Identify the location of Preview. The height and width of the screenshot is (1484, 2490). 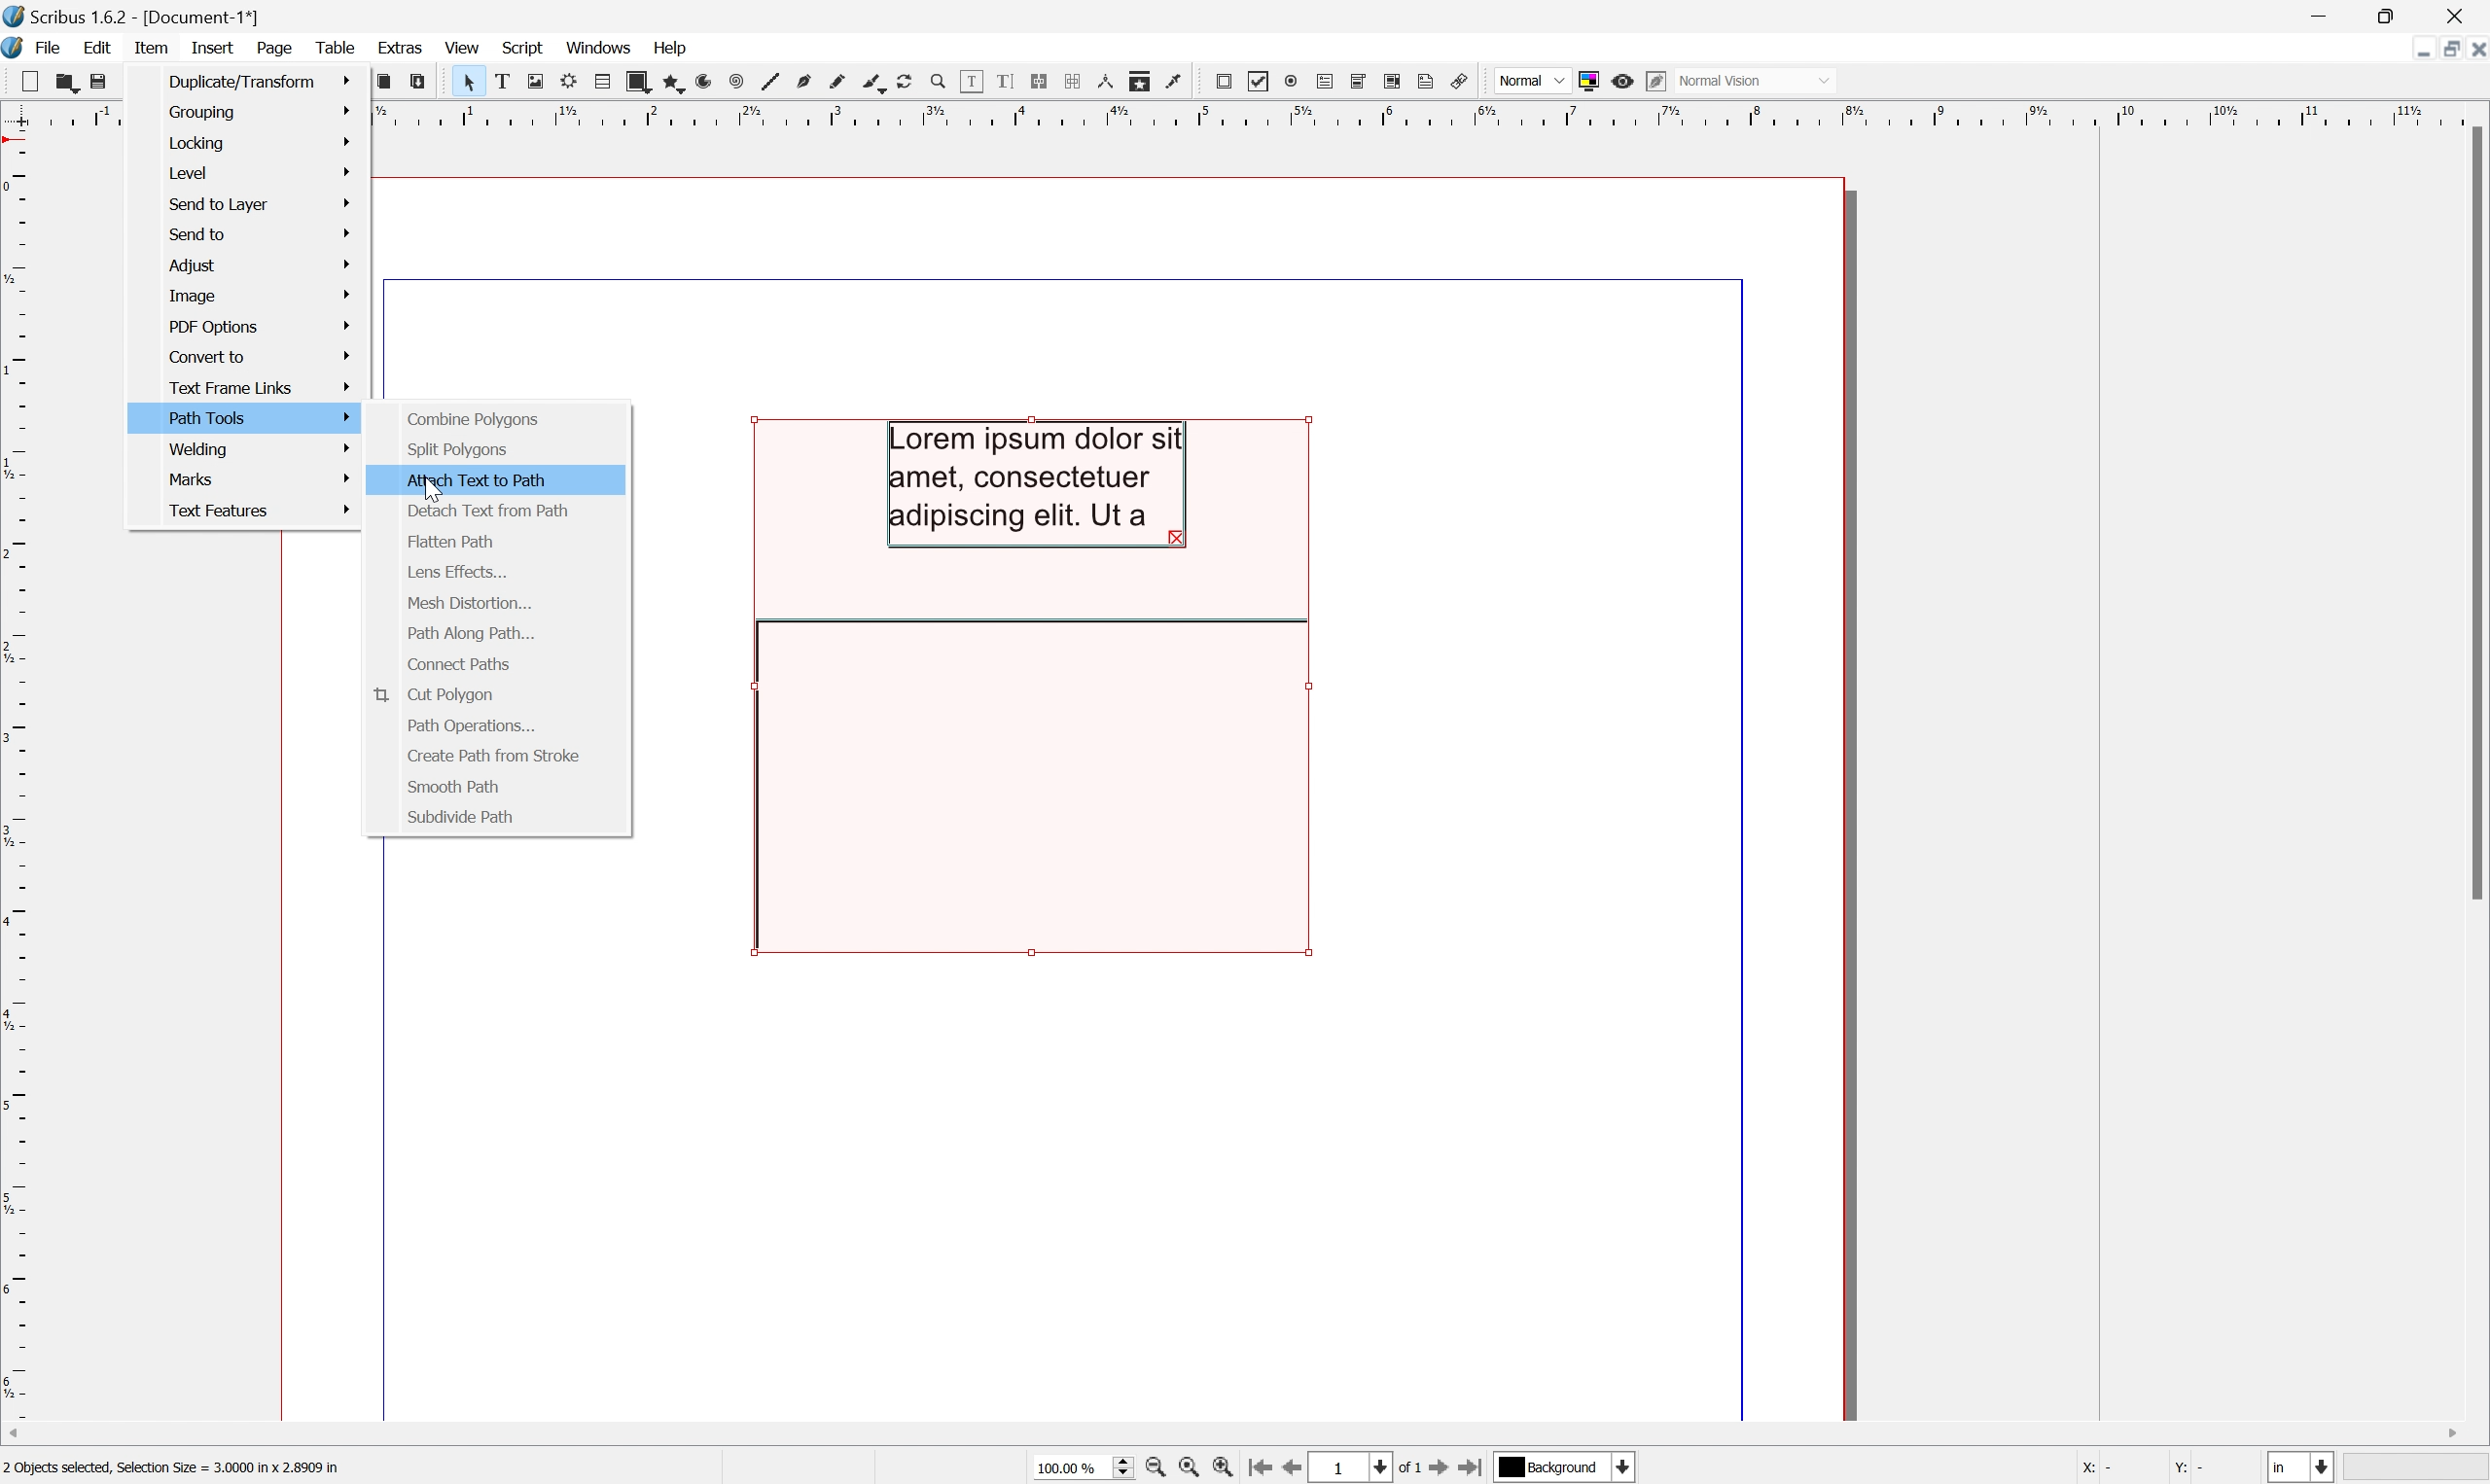
(1623, 80).